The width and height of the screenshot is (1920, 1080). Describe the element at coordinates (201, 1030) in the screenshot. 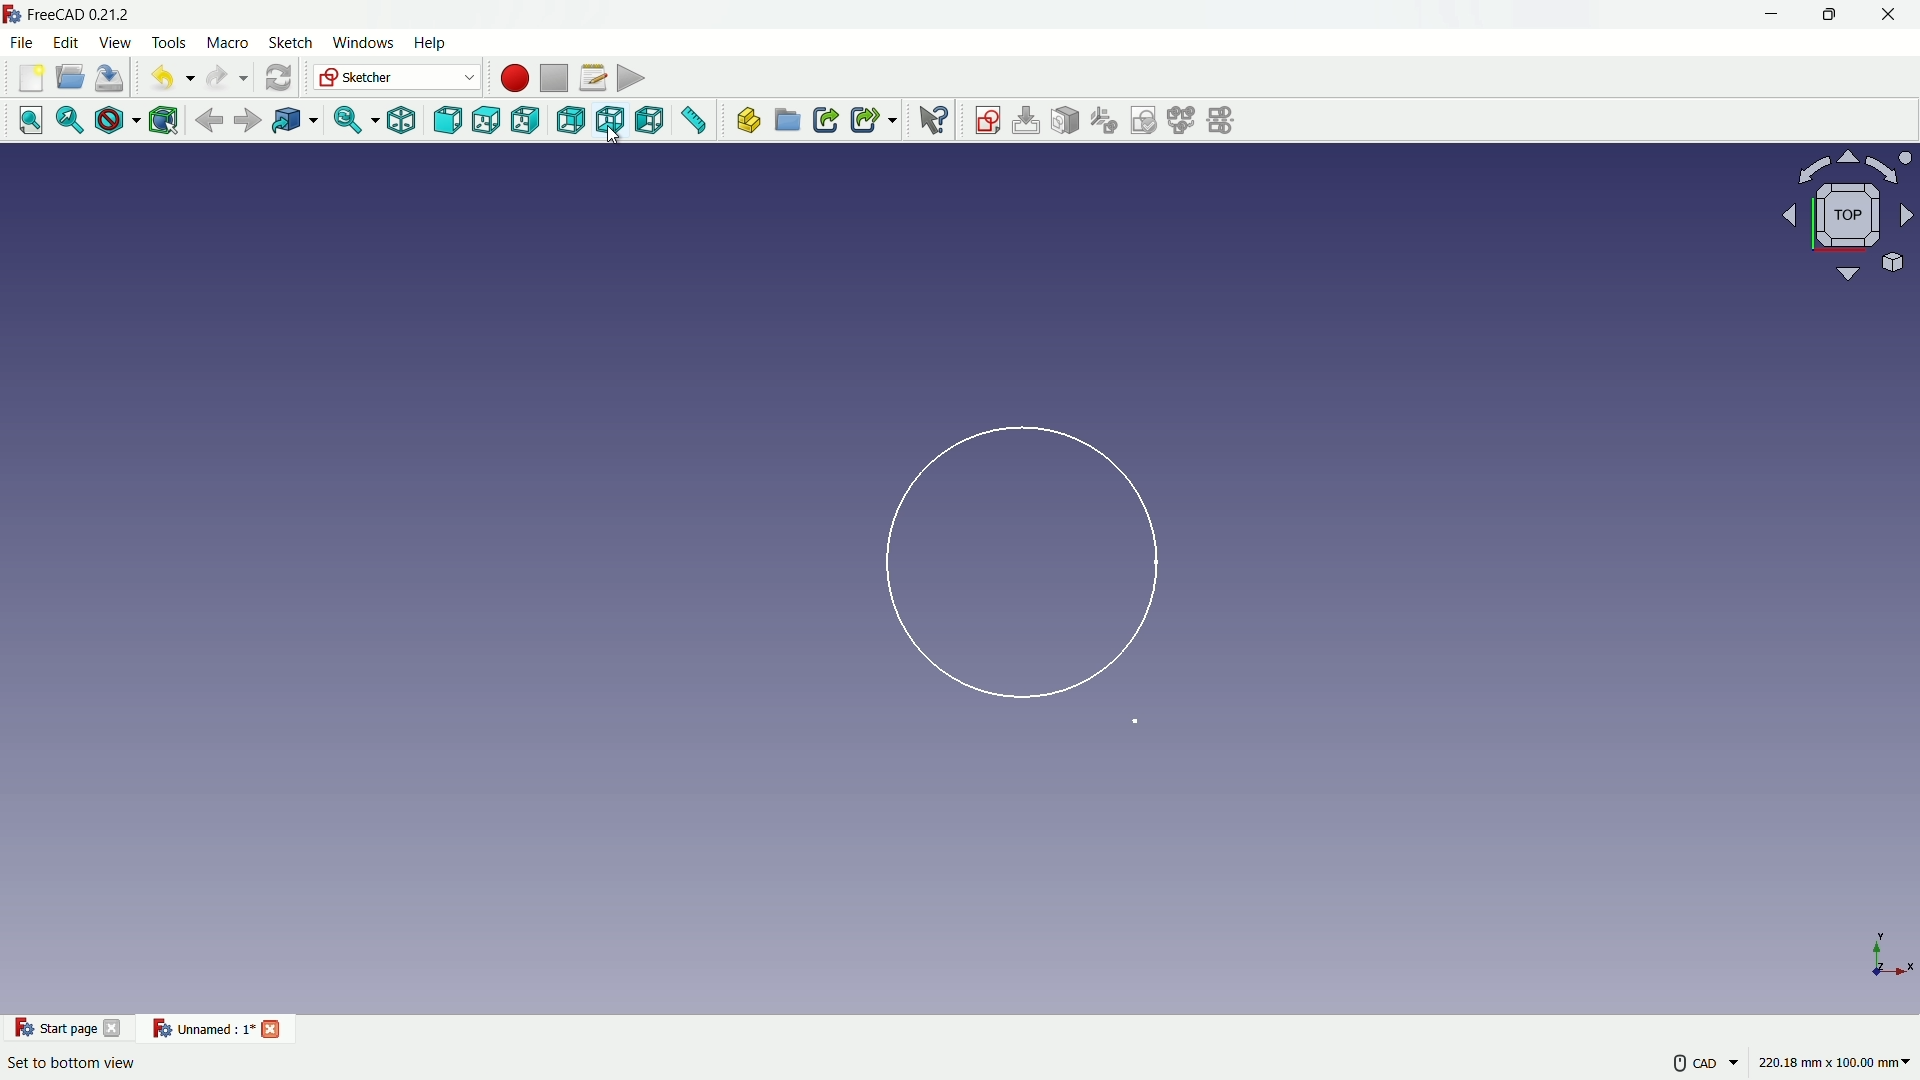

I see `file name` at that location.